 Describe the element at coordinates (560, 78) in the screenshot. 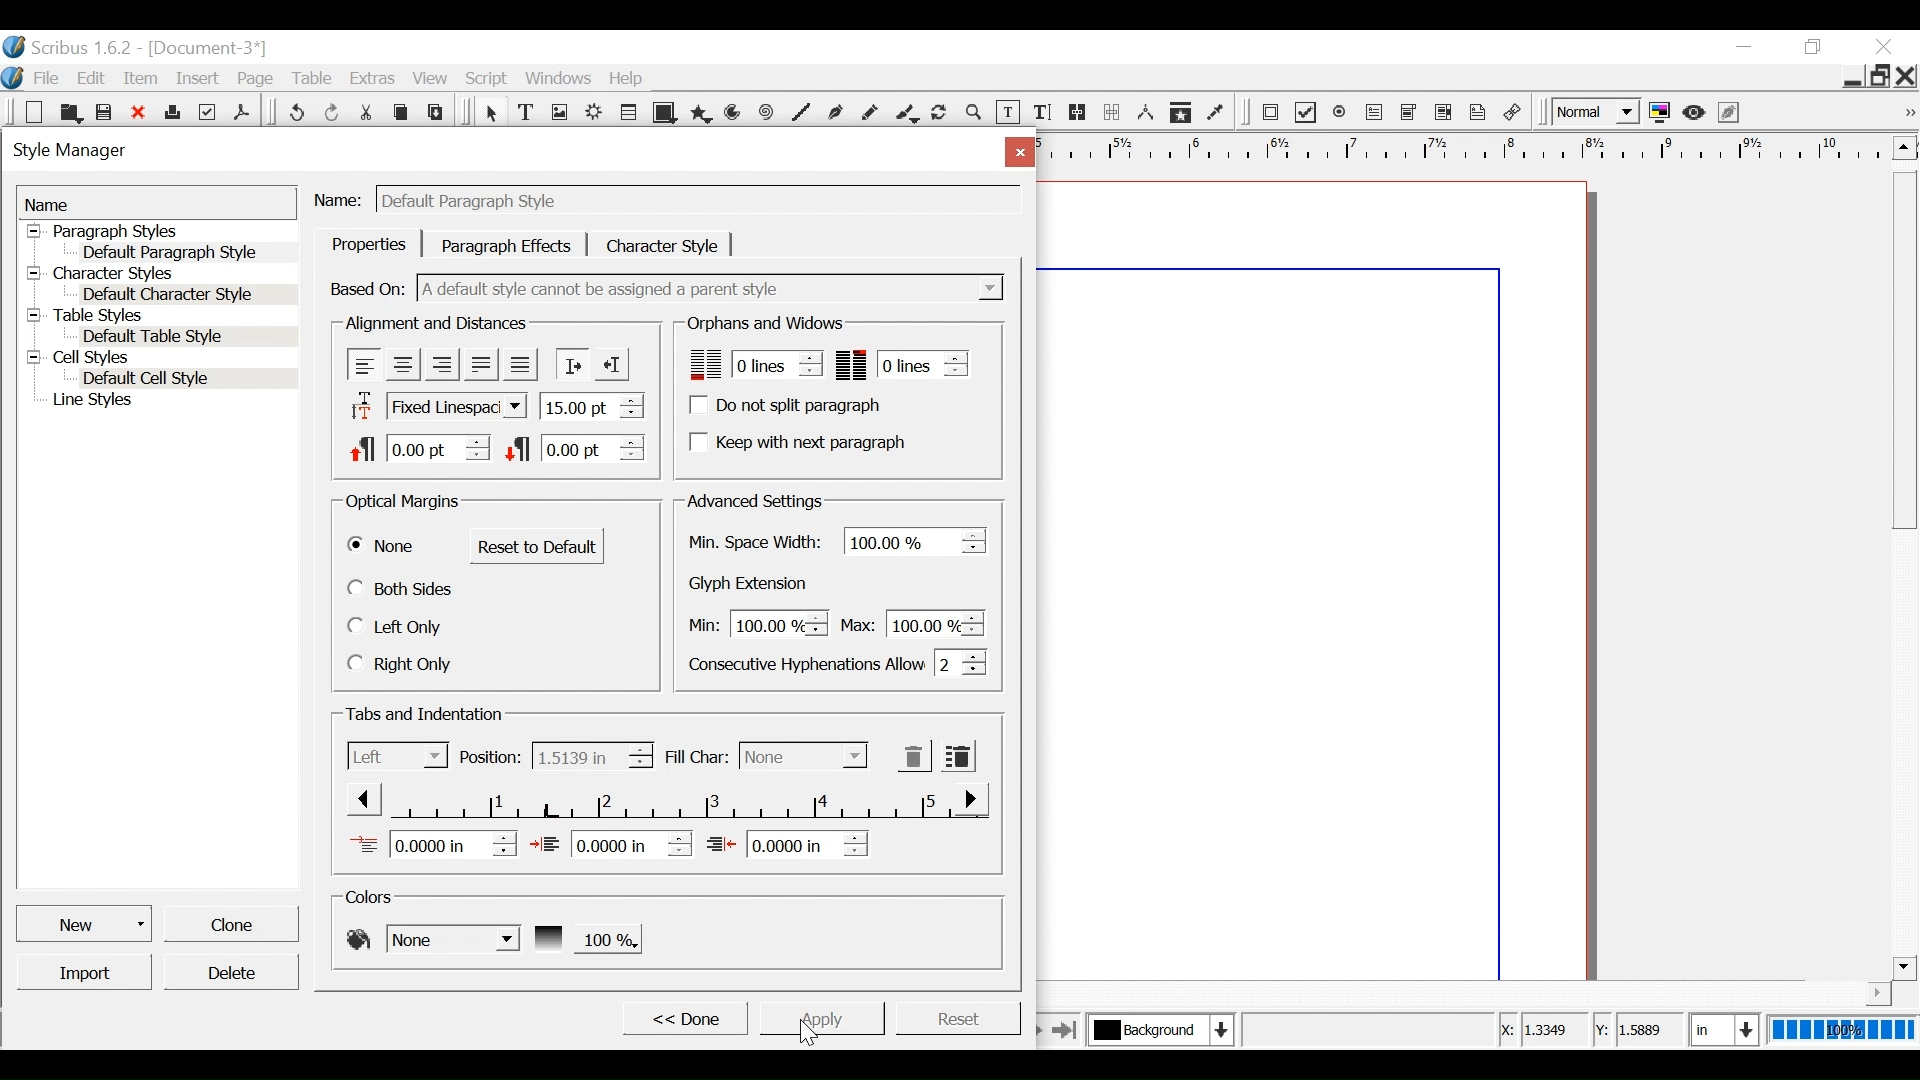

I see `Windows` at that location.